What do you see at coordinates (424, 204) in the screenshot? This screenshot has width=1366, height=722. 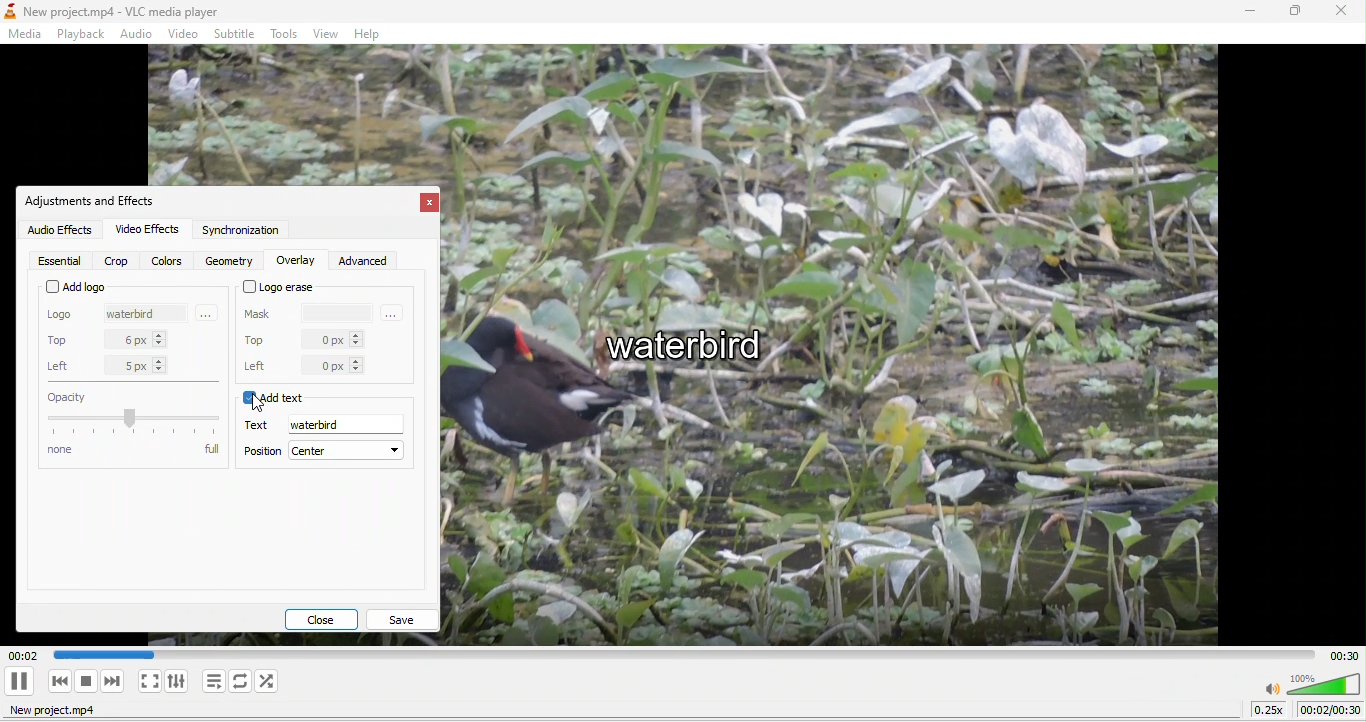 I see `close` at bounding box center [424, 204].